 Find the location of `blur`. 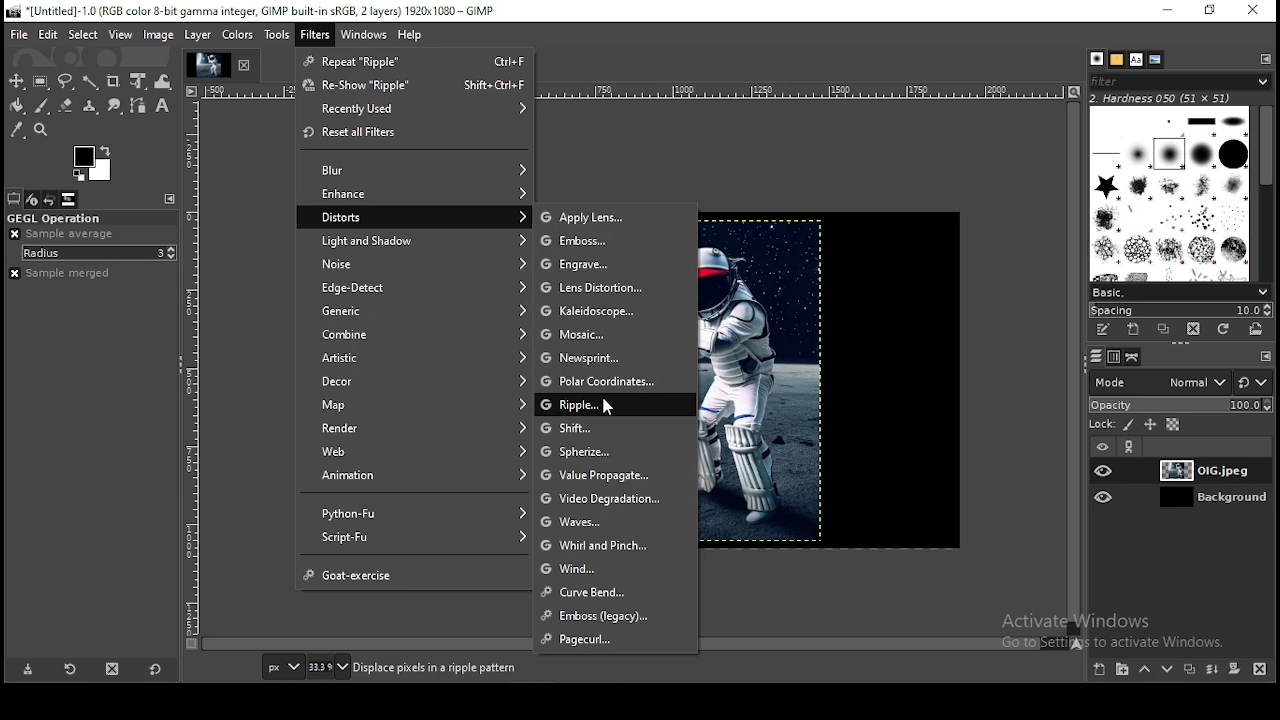

blur is located at coordinates (426, 168).